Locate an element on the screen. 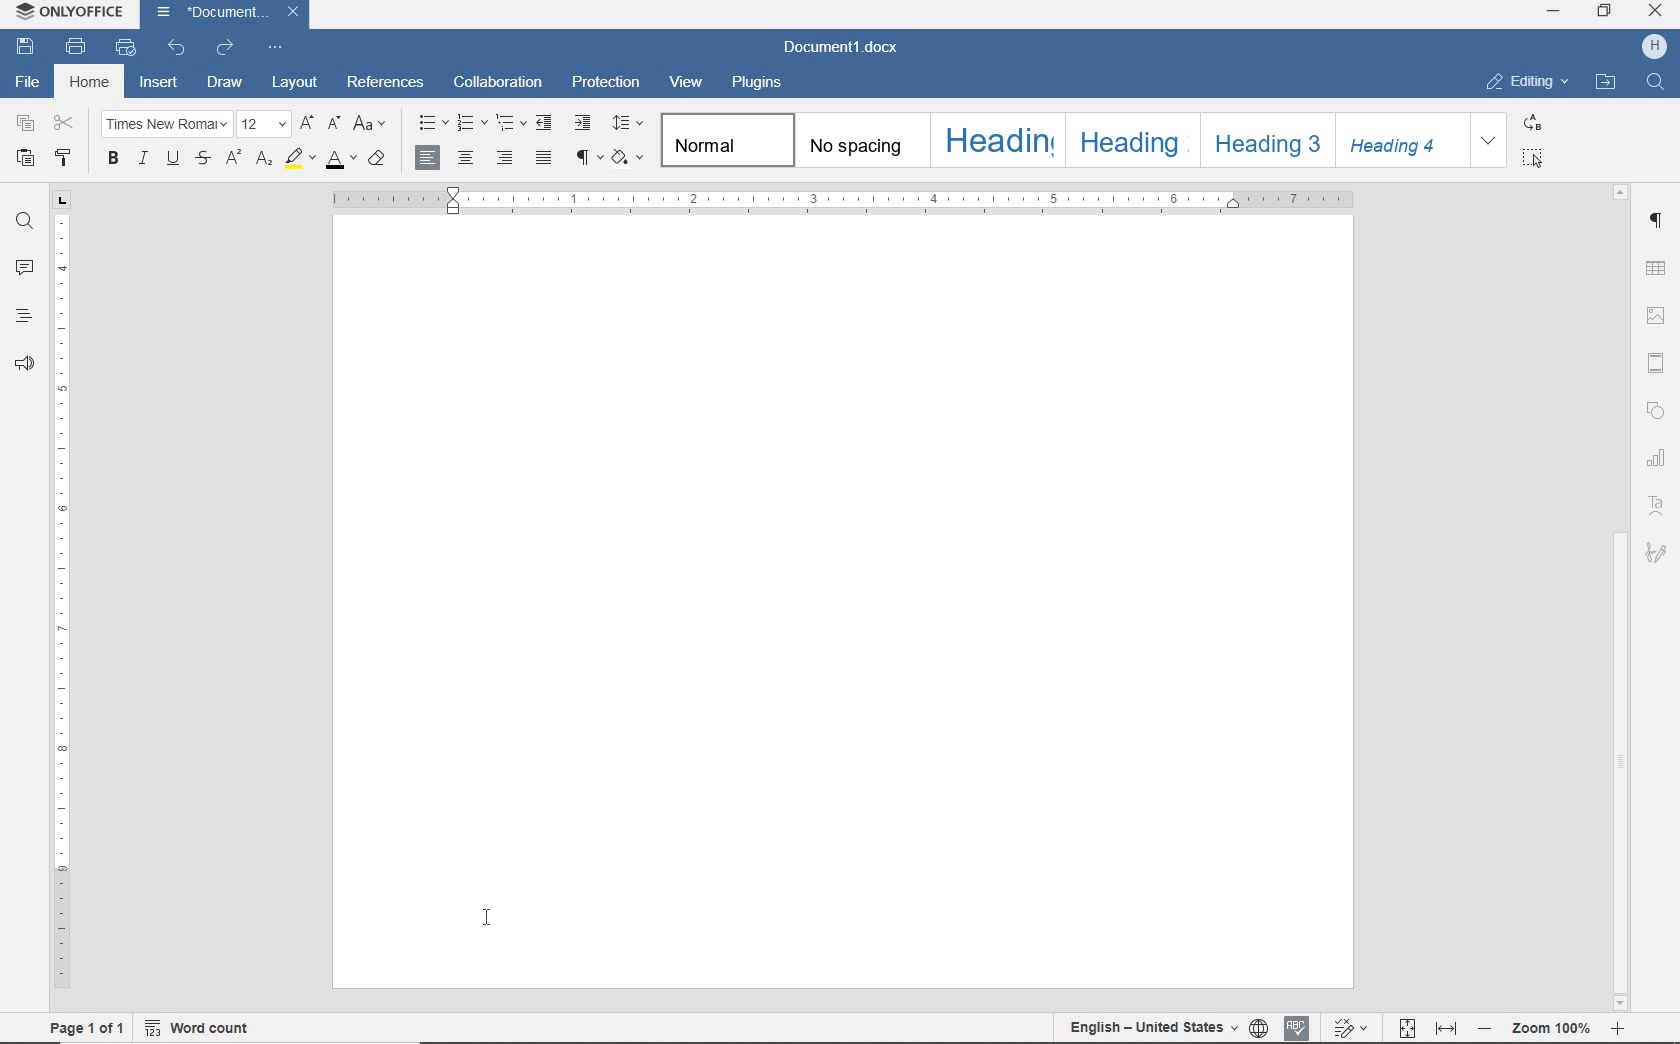 This screenshot has height=1044, width=1680. table is located at coordinates (1659, 268).